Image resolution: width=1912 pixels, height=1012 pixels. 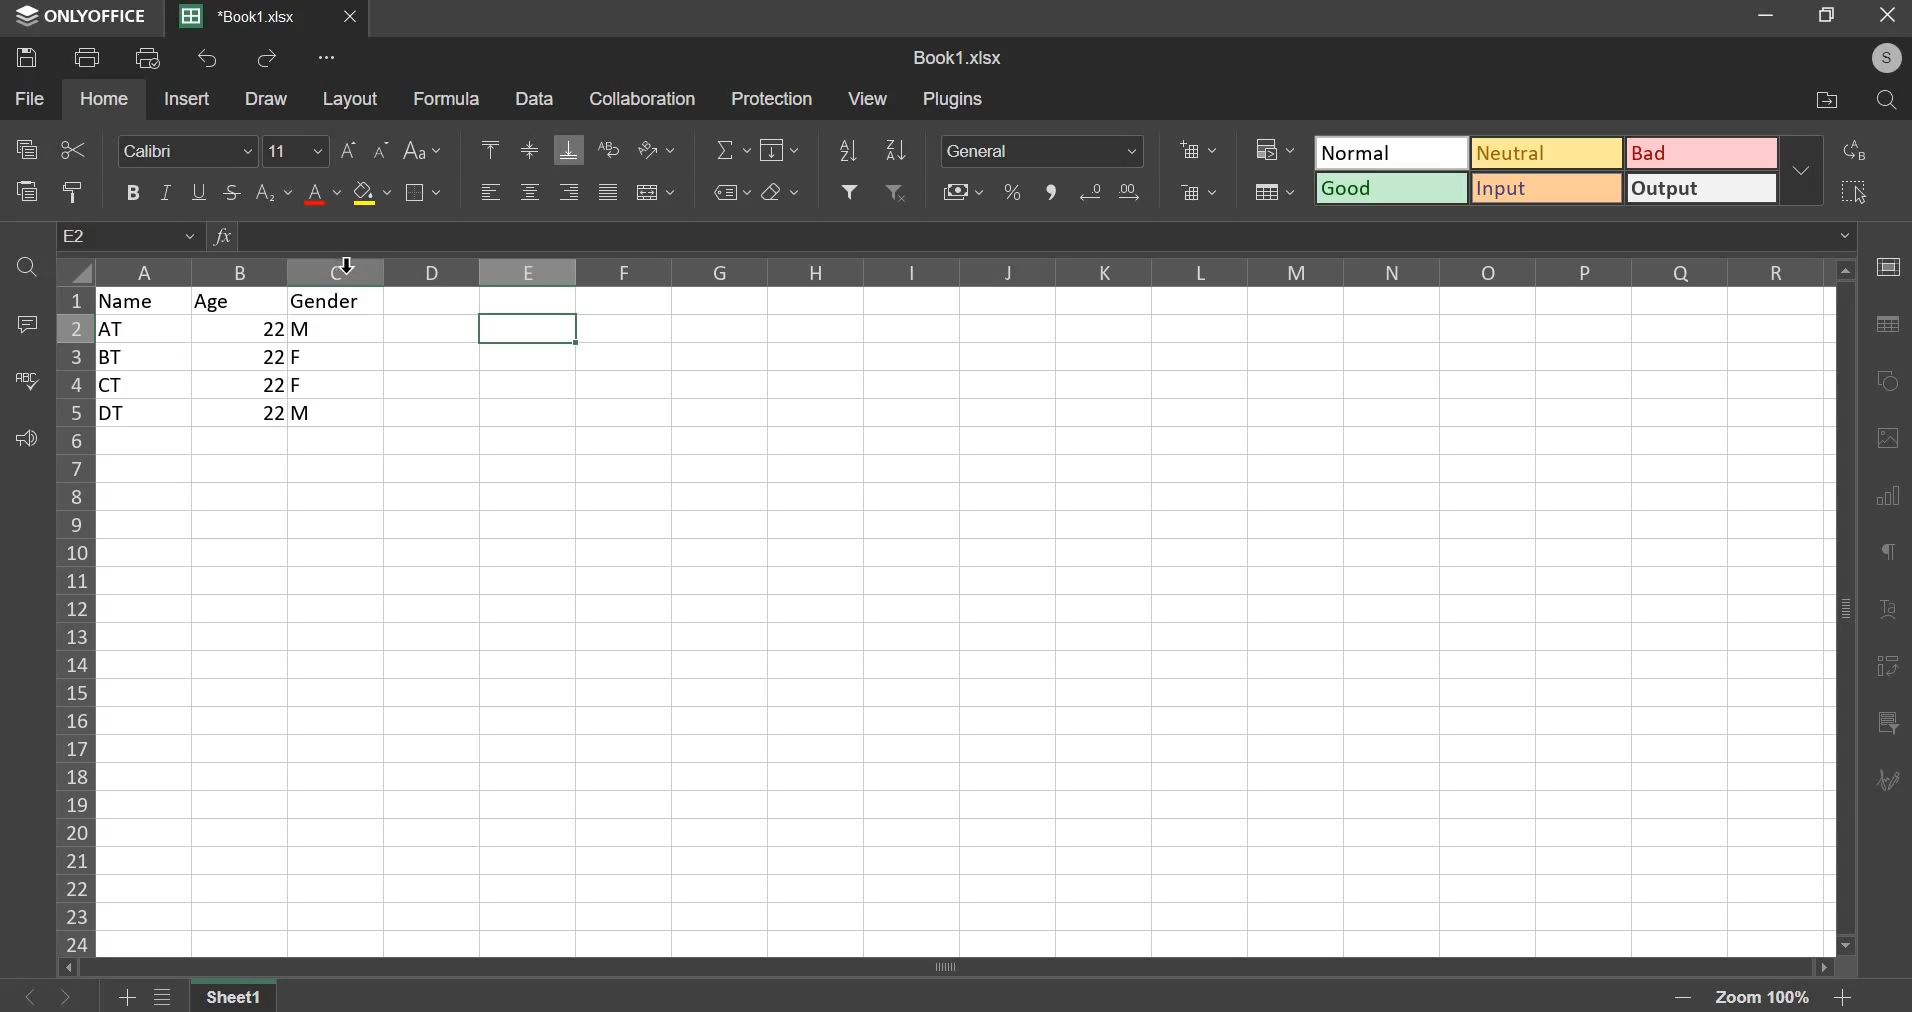 What do you see at coordinates (1856, 150) in the screenshot?
I see `replace` at bounding box center [1856, 150].